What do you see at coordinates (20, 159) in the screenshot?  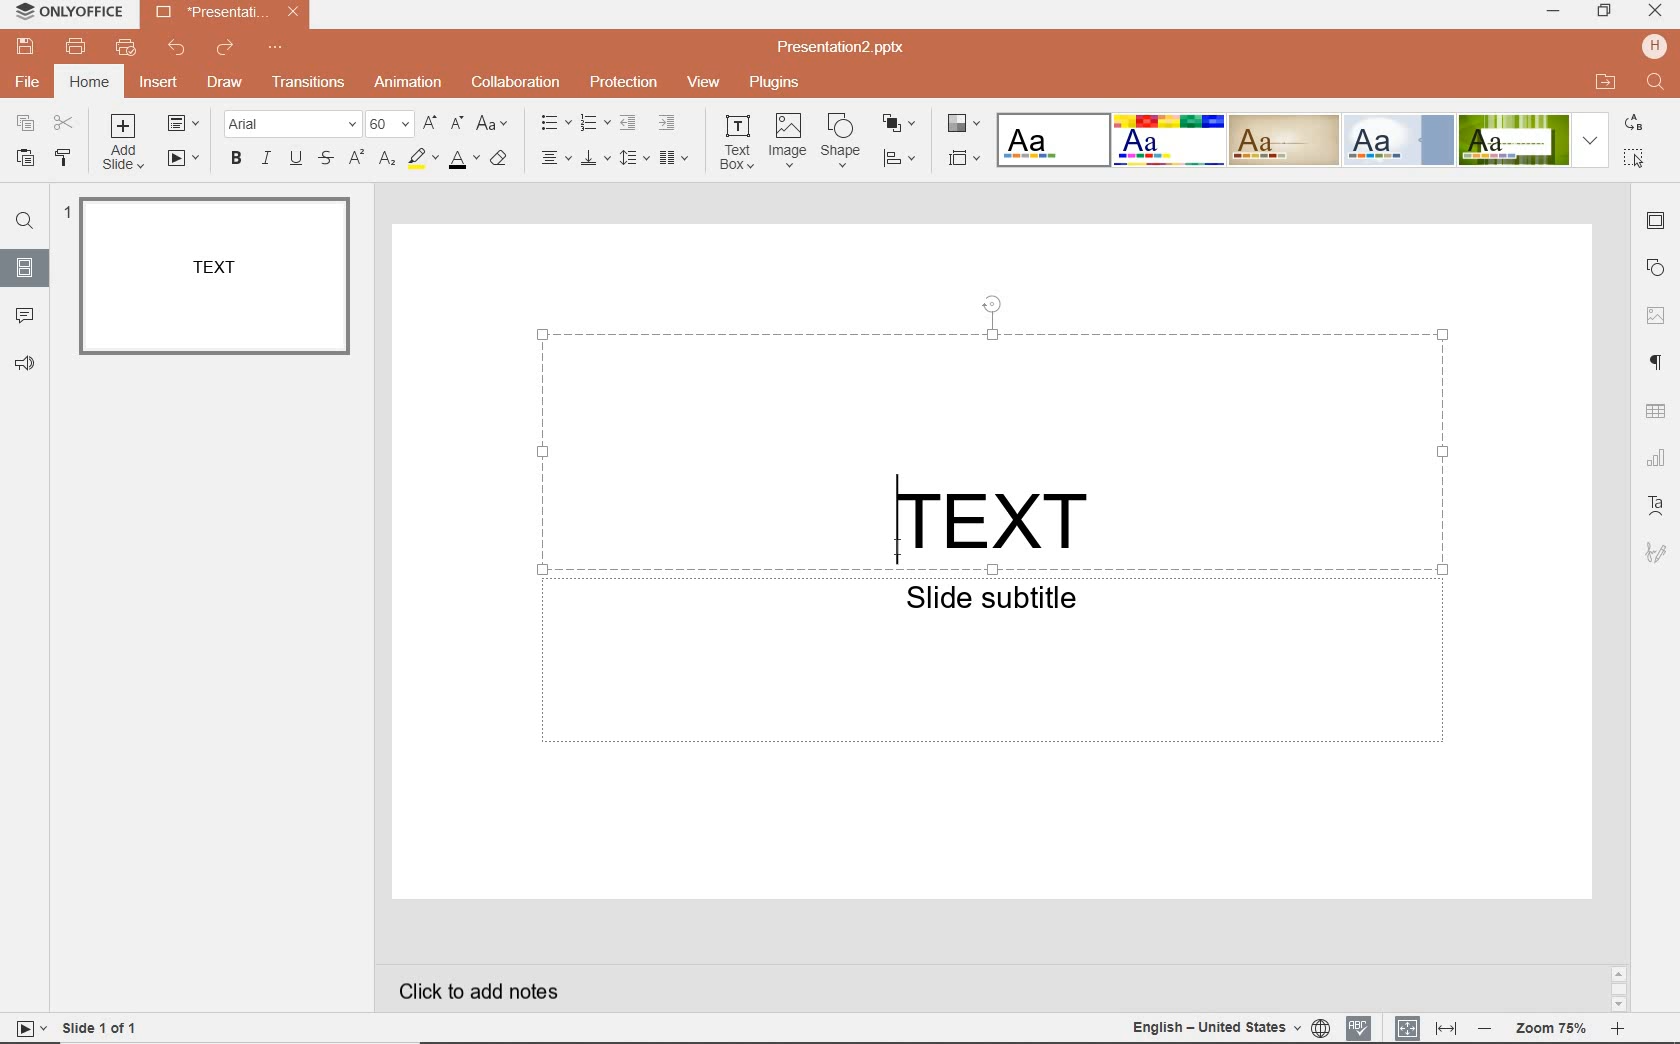 I see `PASTE` at bounding box center [20, 159].